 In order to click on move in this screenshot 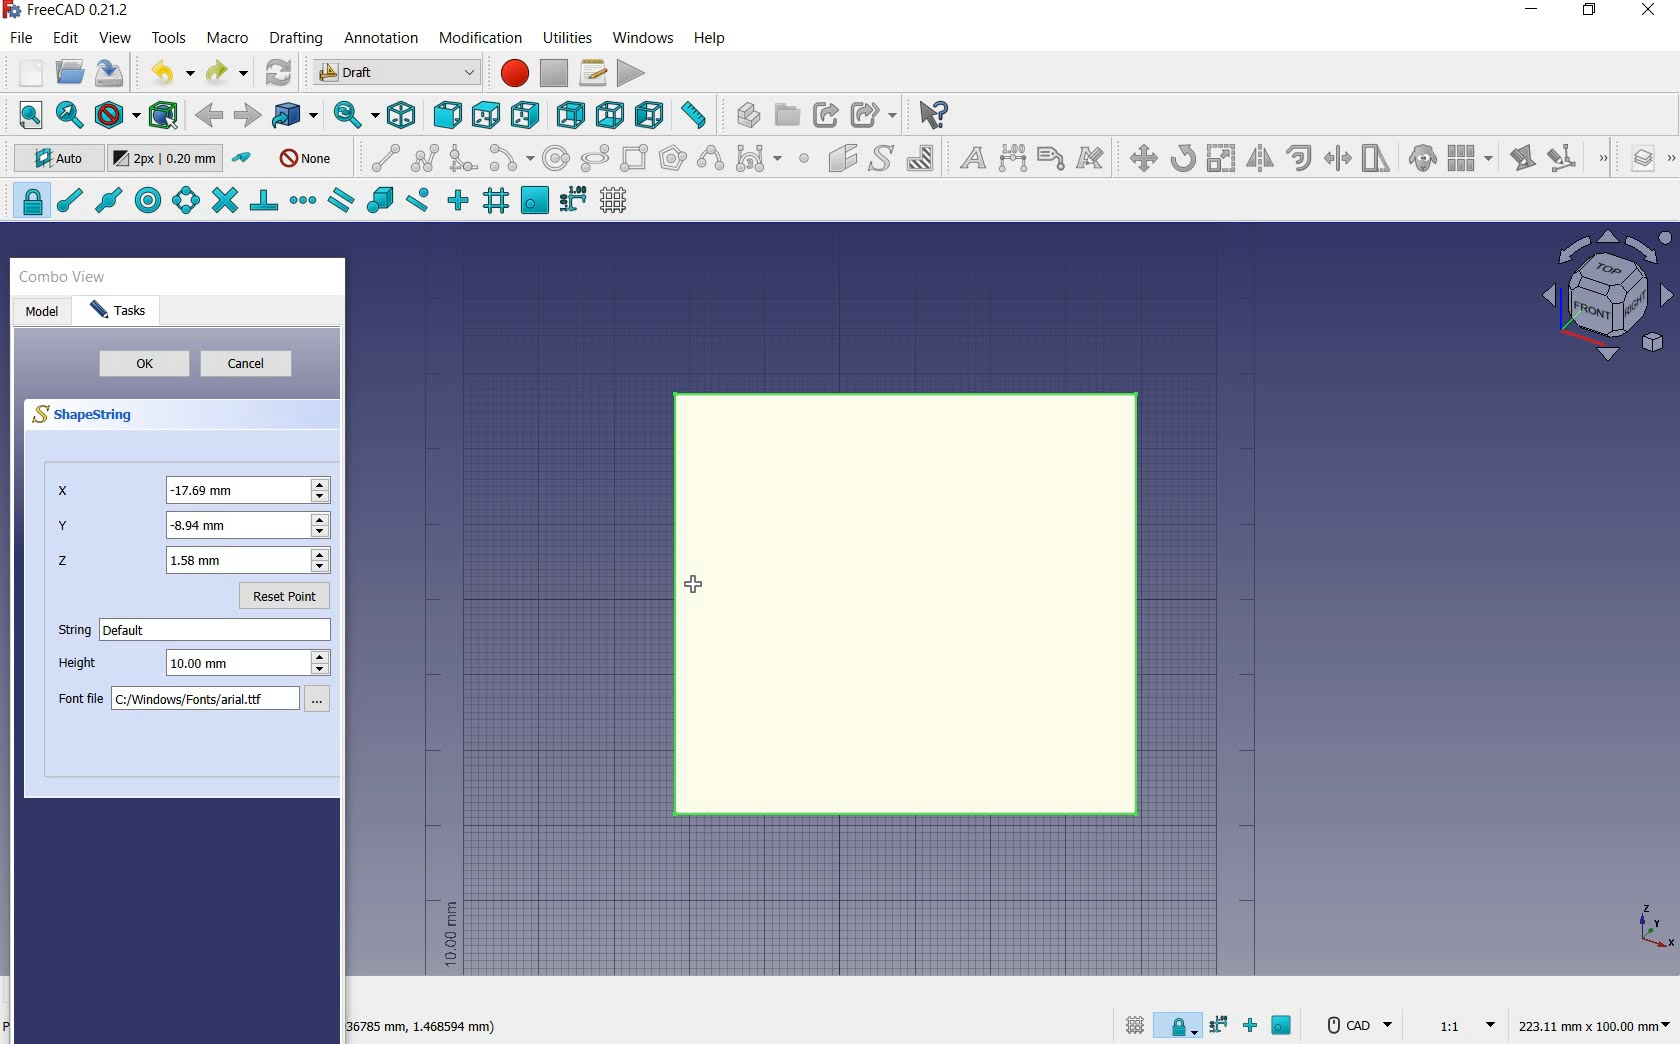, I will do `click(1138, 157)`.